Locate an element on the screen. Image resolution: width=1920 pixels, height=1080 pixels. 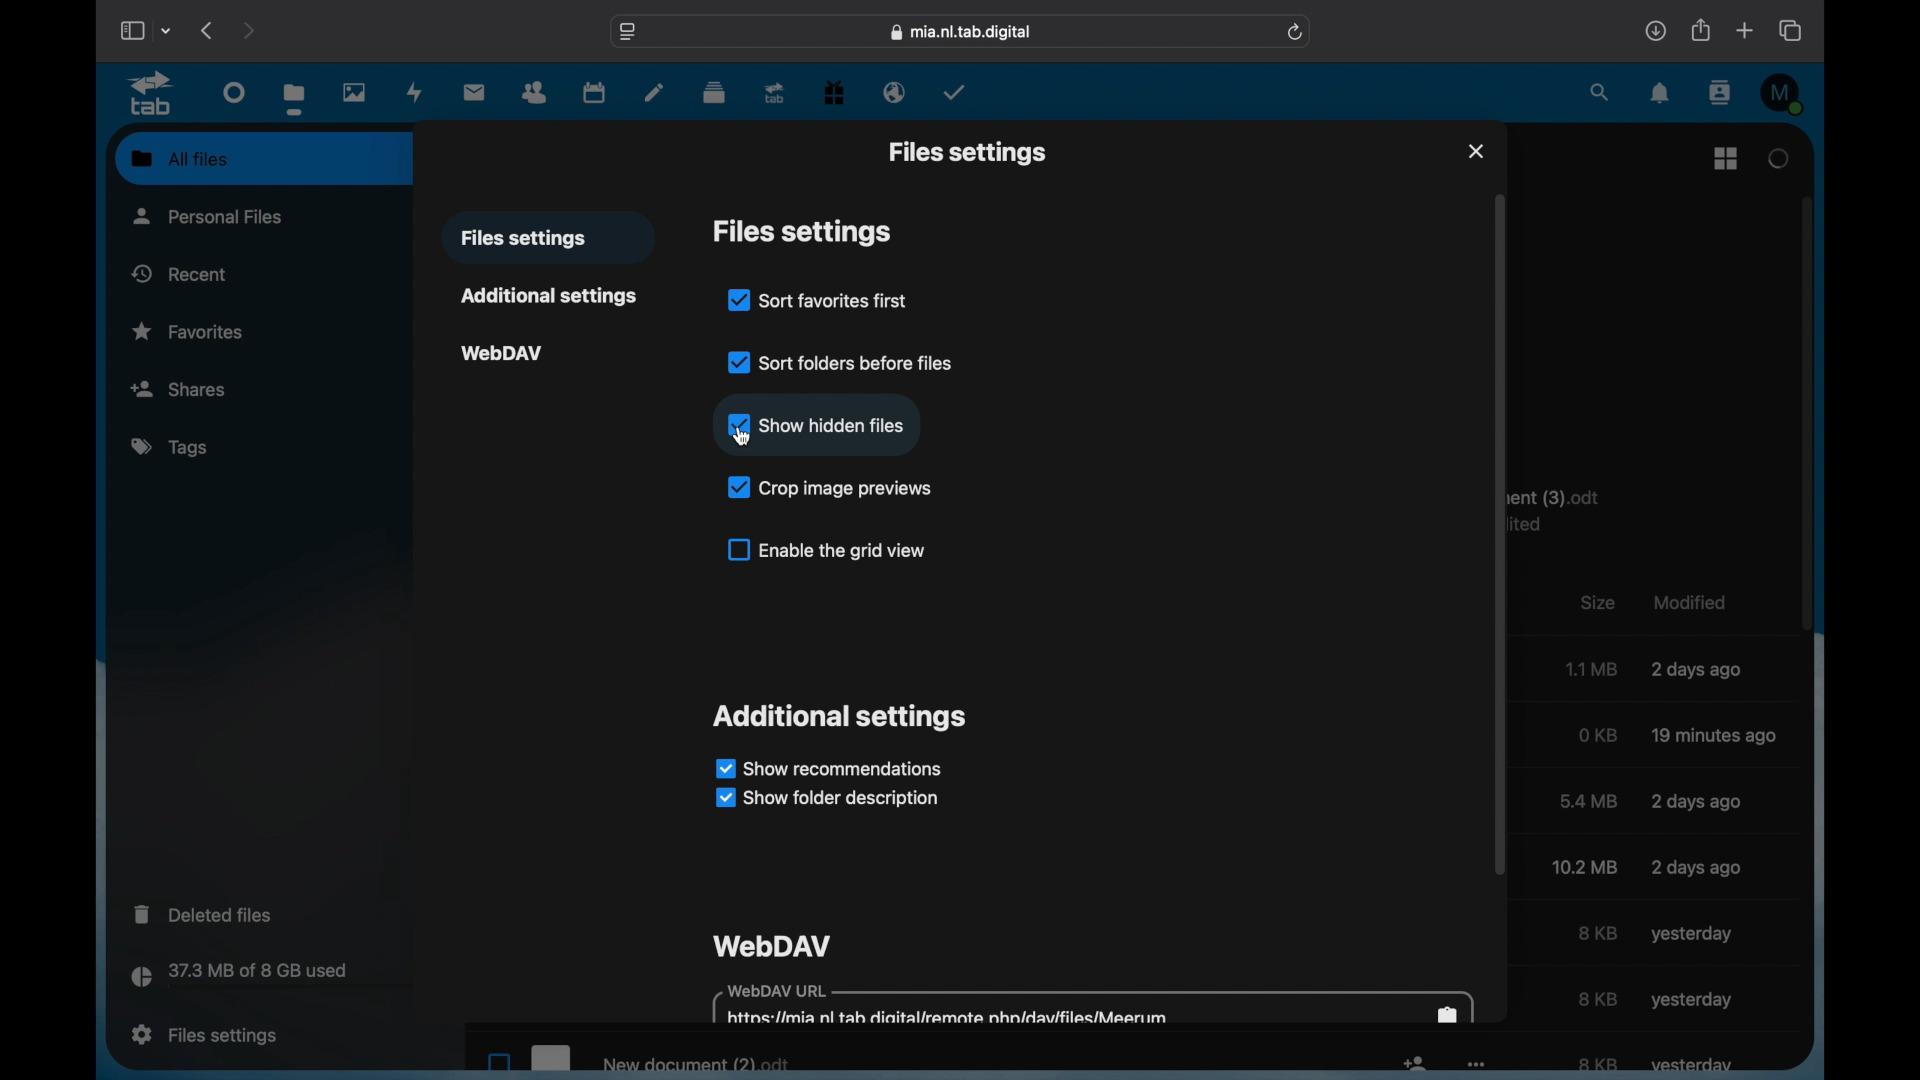
show tab overview is located at coordinates (1792, 31).